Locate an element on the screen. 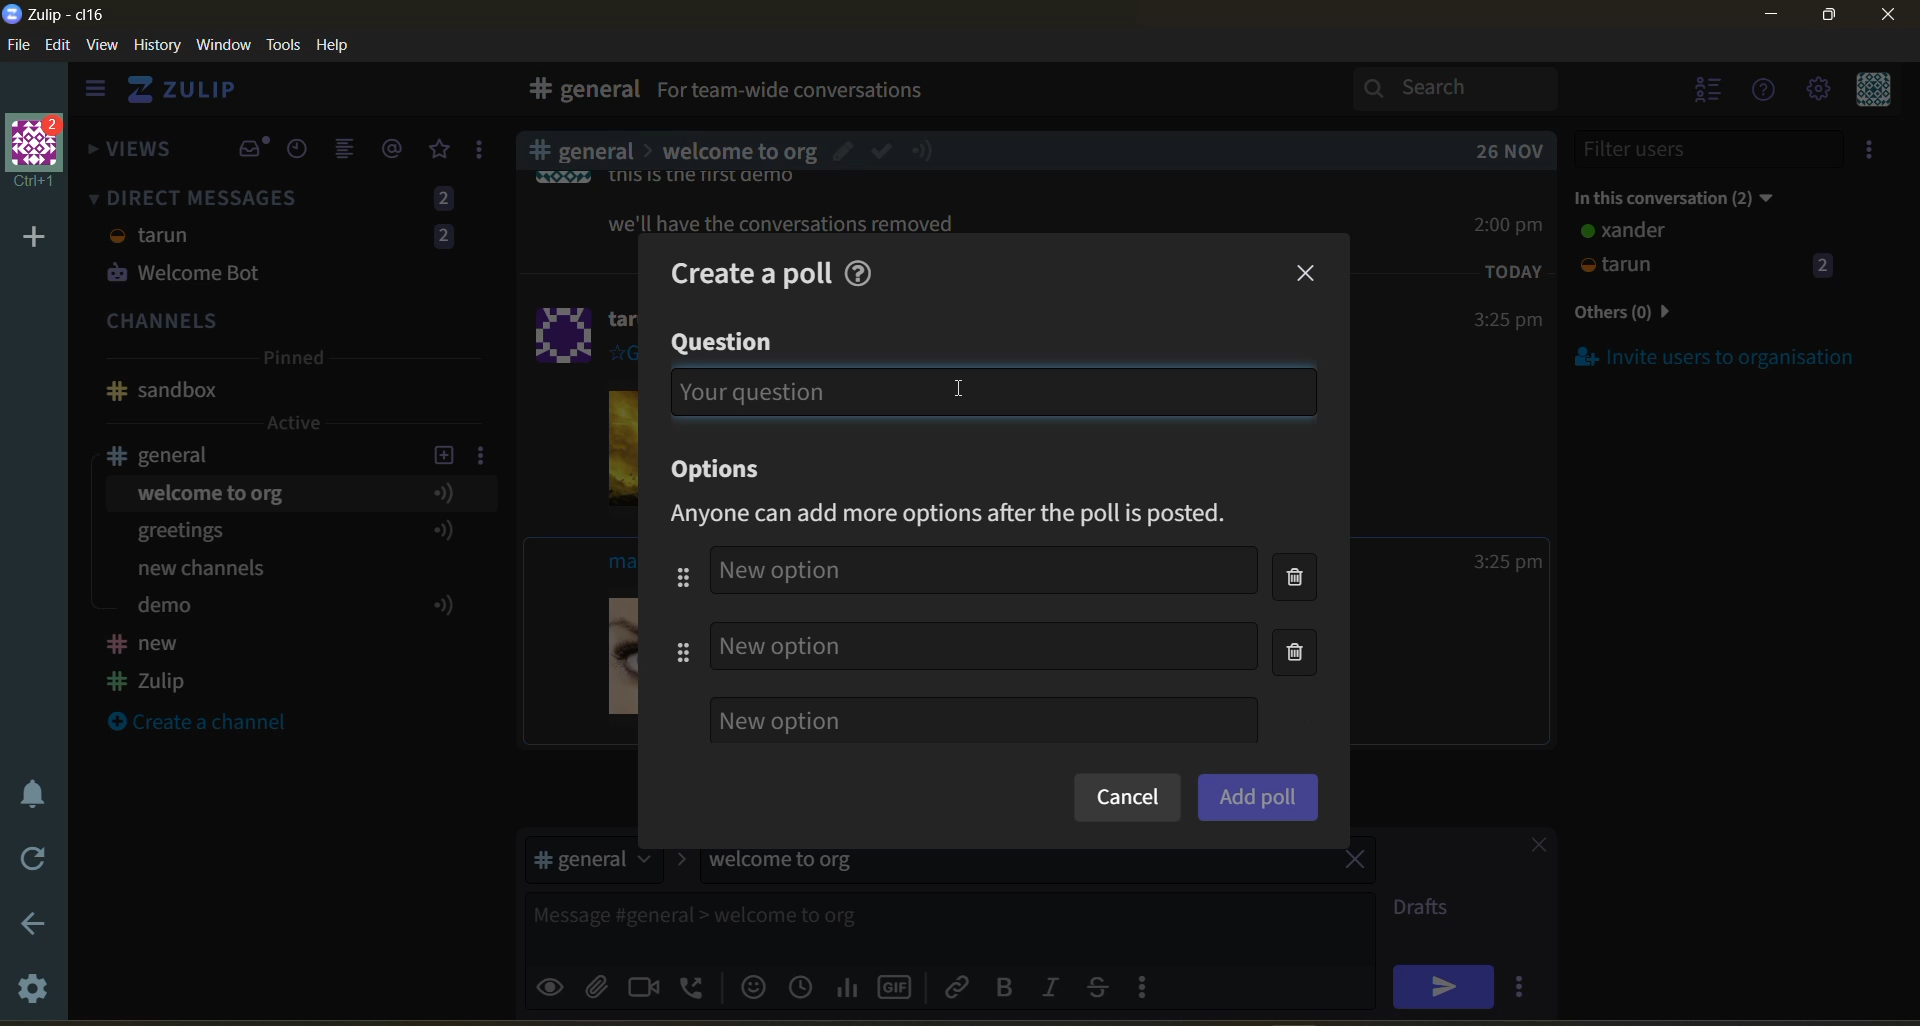 The height and width of the screenshot is (1026, 1920). delete is located at coordinates (1301, 618).